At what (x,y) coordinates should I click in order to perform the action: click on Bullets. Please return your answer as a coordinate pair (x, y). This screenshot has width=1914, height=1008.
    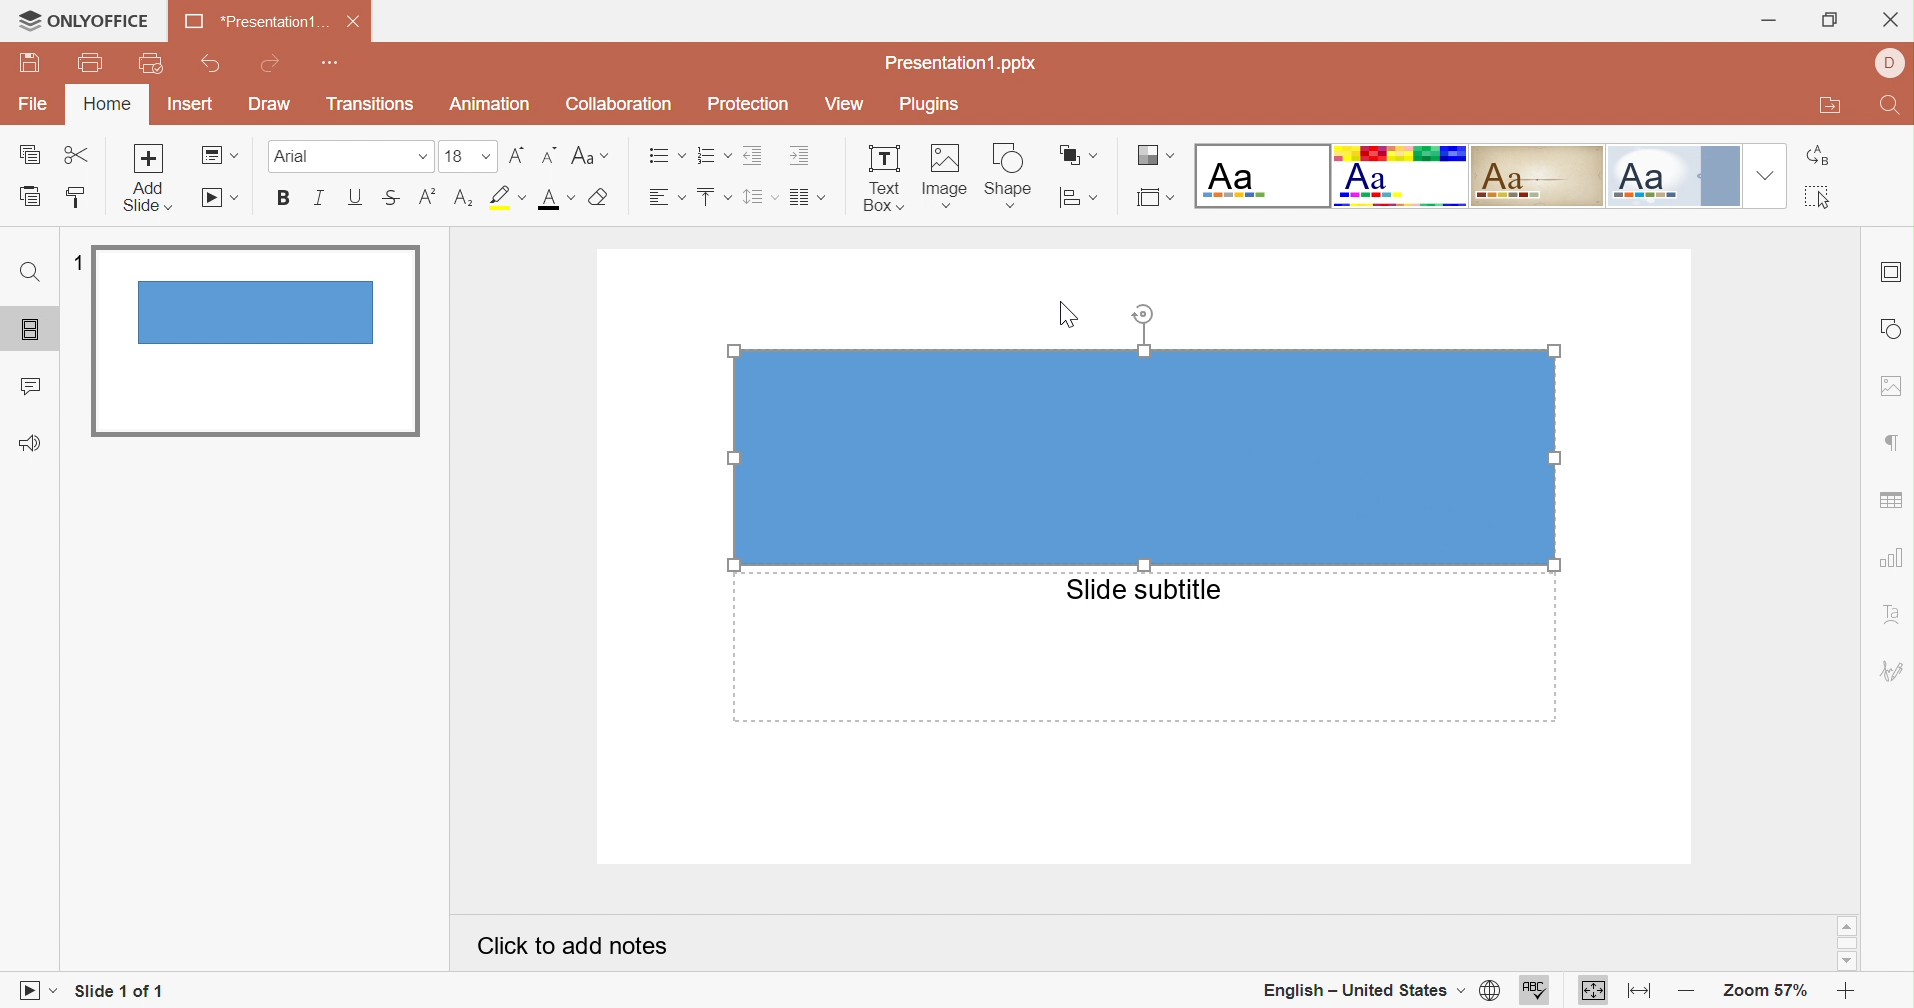
    Looking at the image, I should click on (666, 156).